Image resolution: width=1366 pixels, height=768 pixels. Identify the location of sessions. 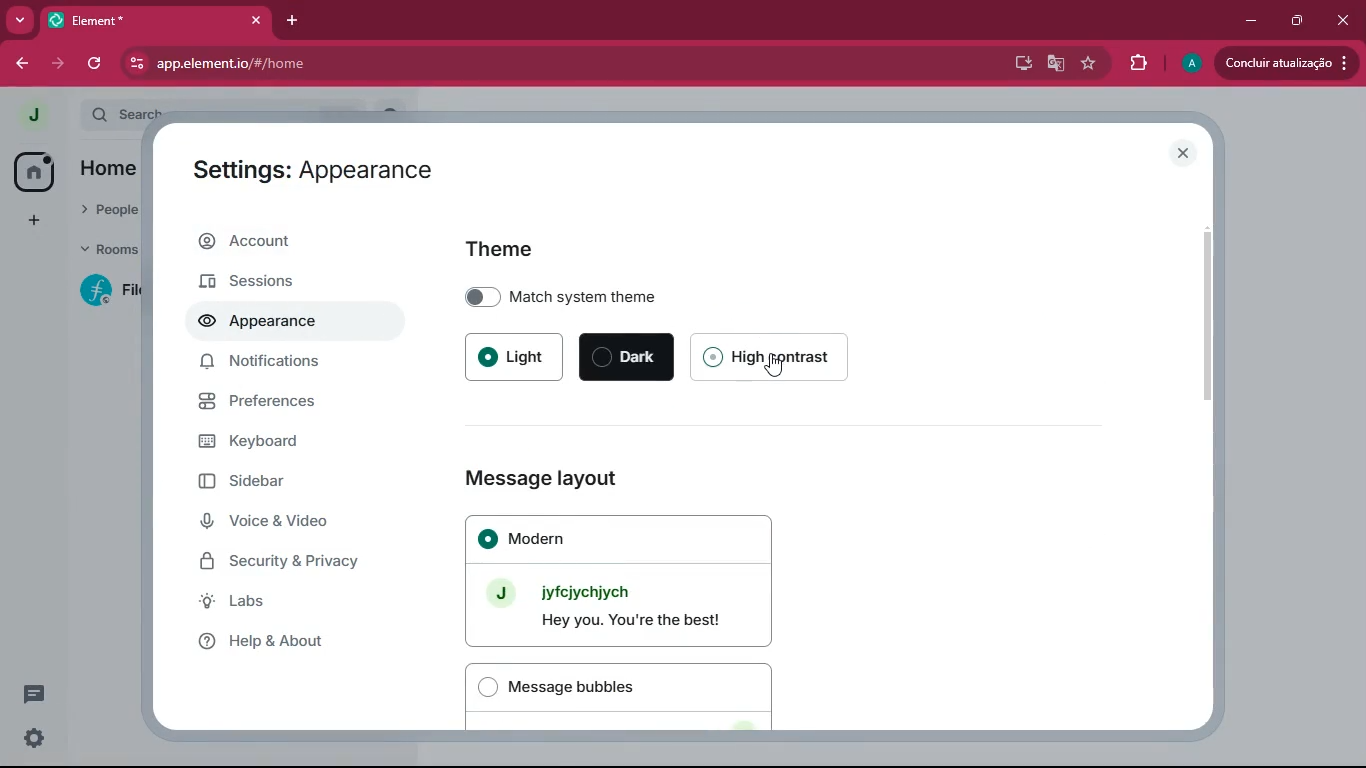
(279, 283).